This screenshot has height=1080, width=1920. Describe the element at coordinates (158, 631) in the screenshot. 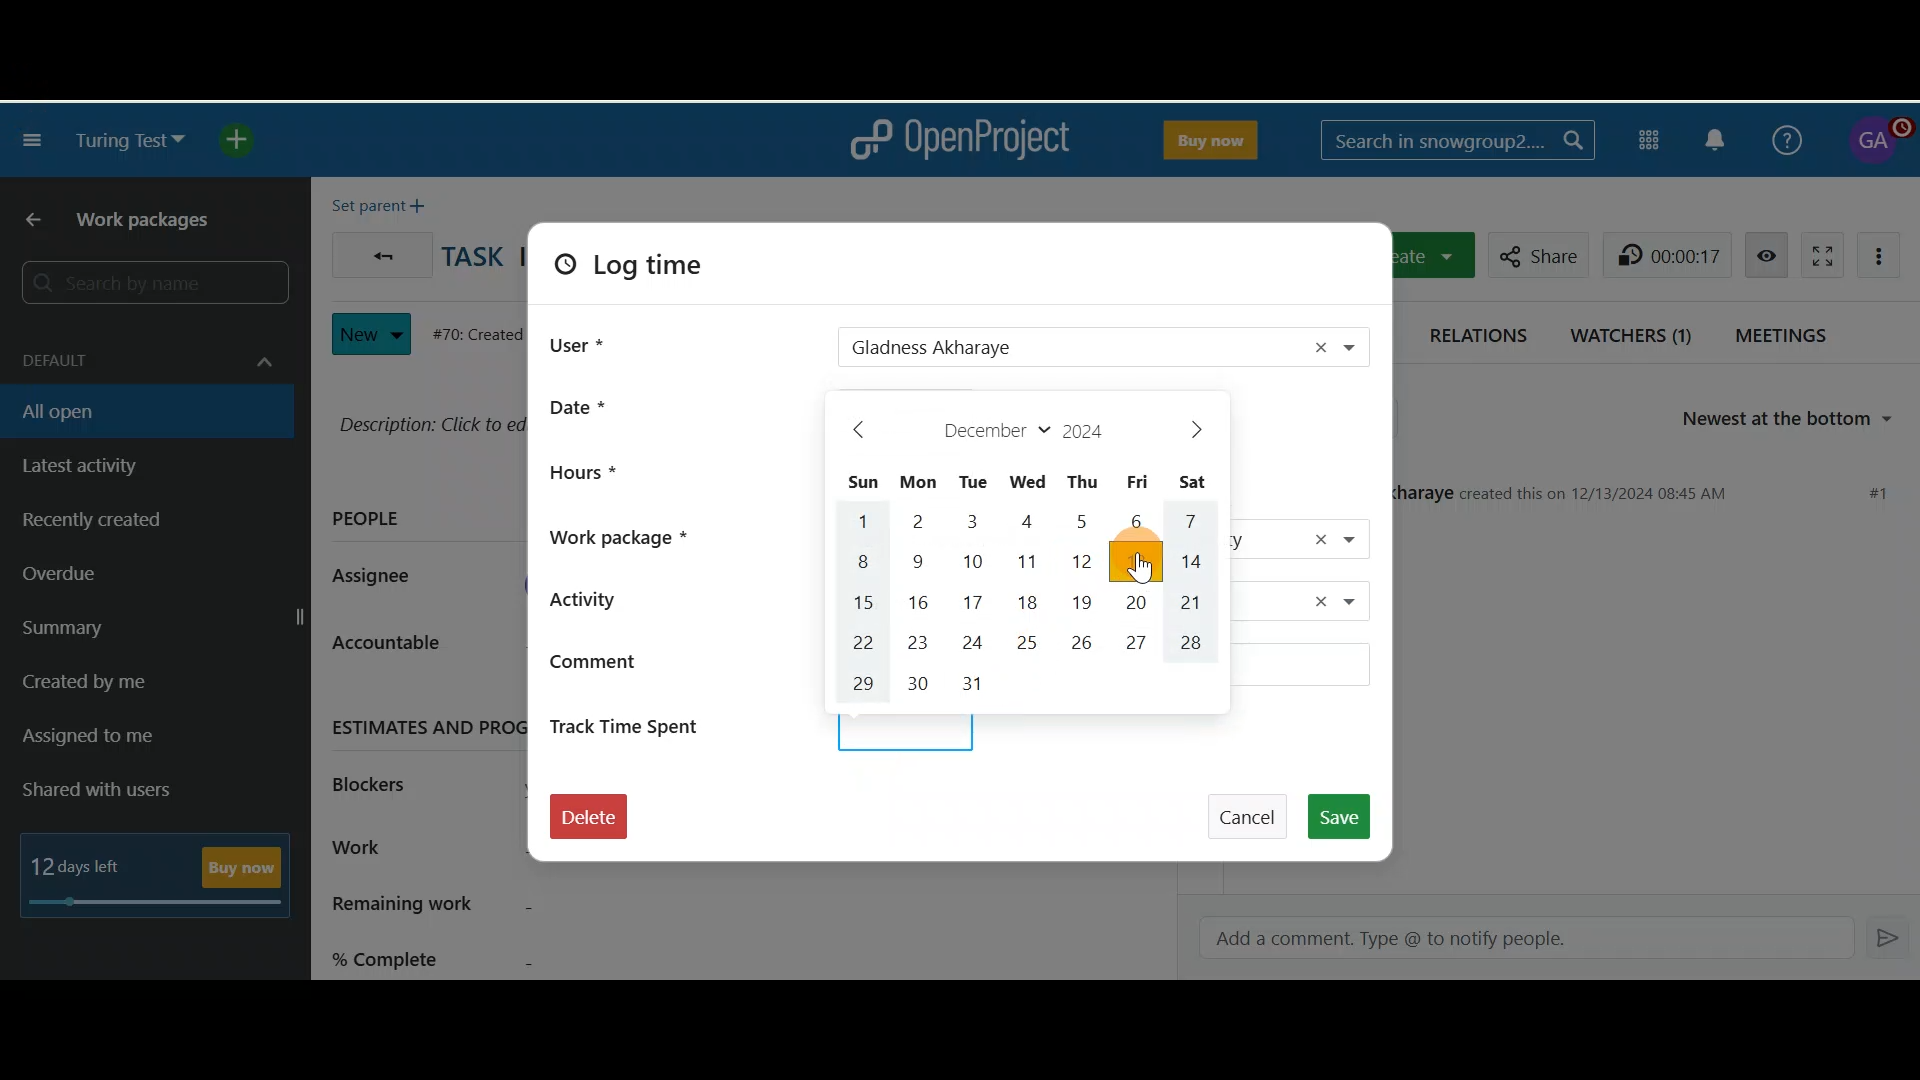

I see `Summary` at that location.